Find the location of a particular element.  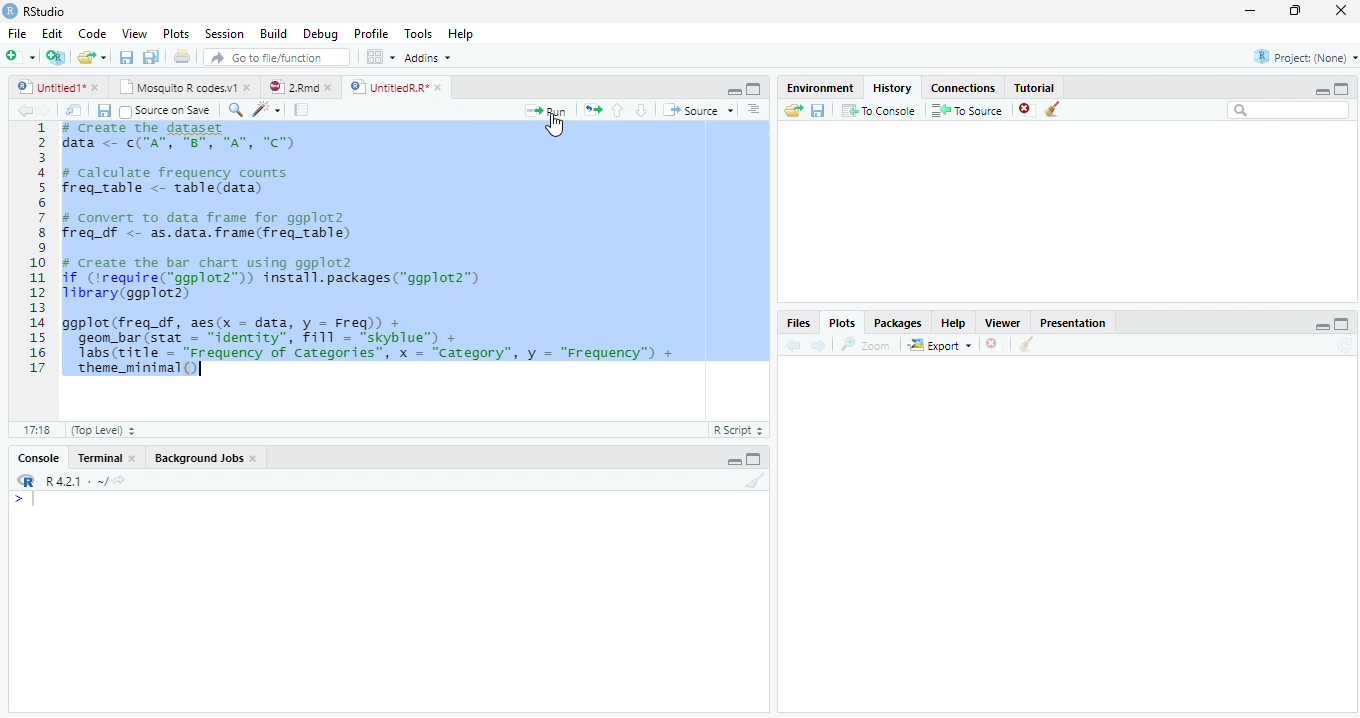

Open an existing file is located at coordinates (93, 58).